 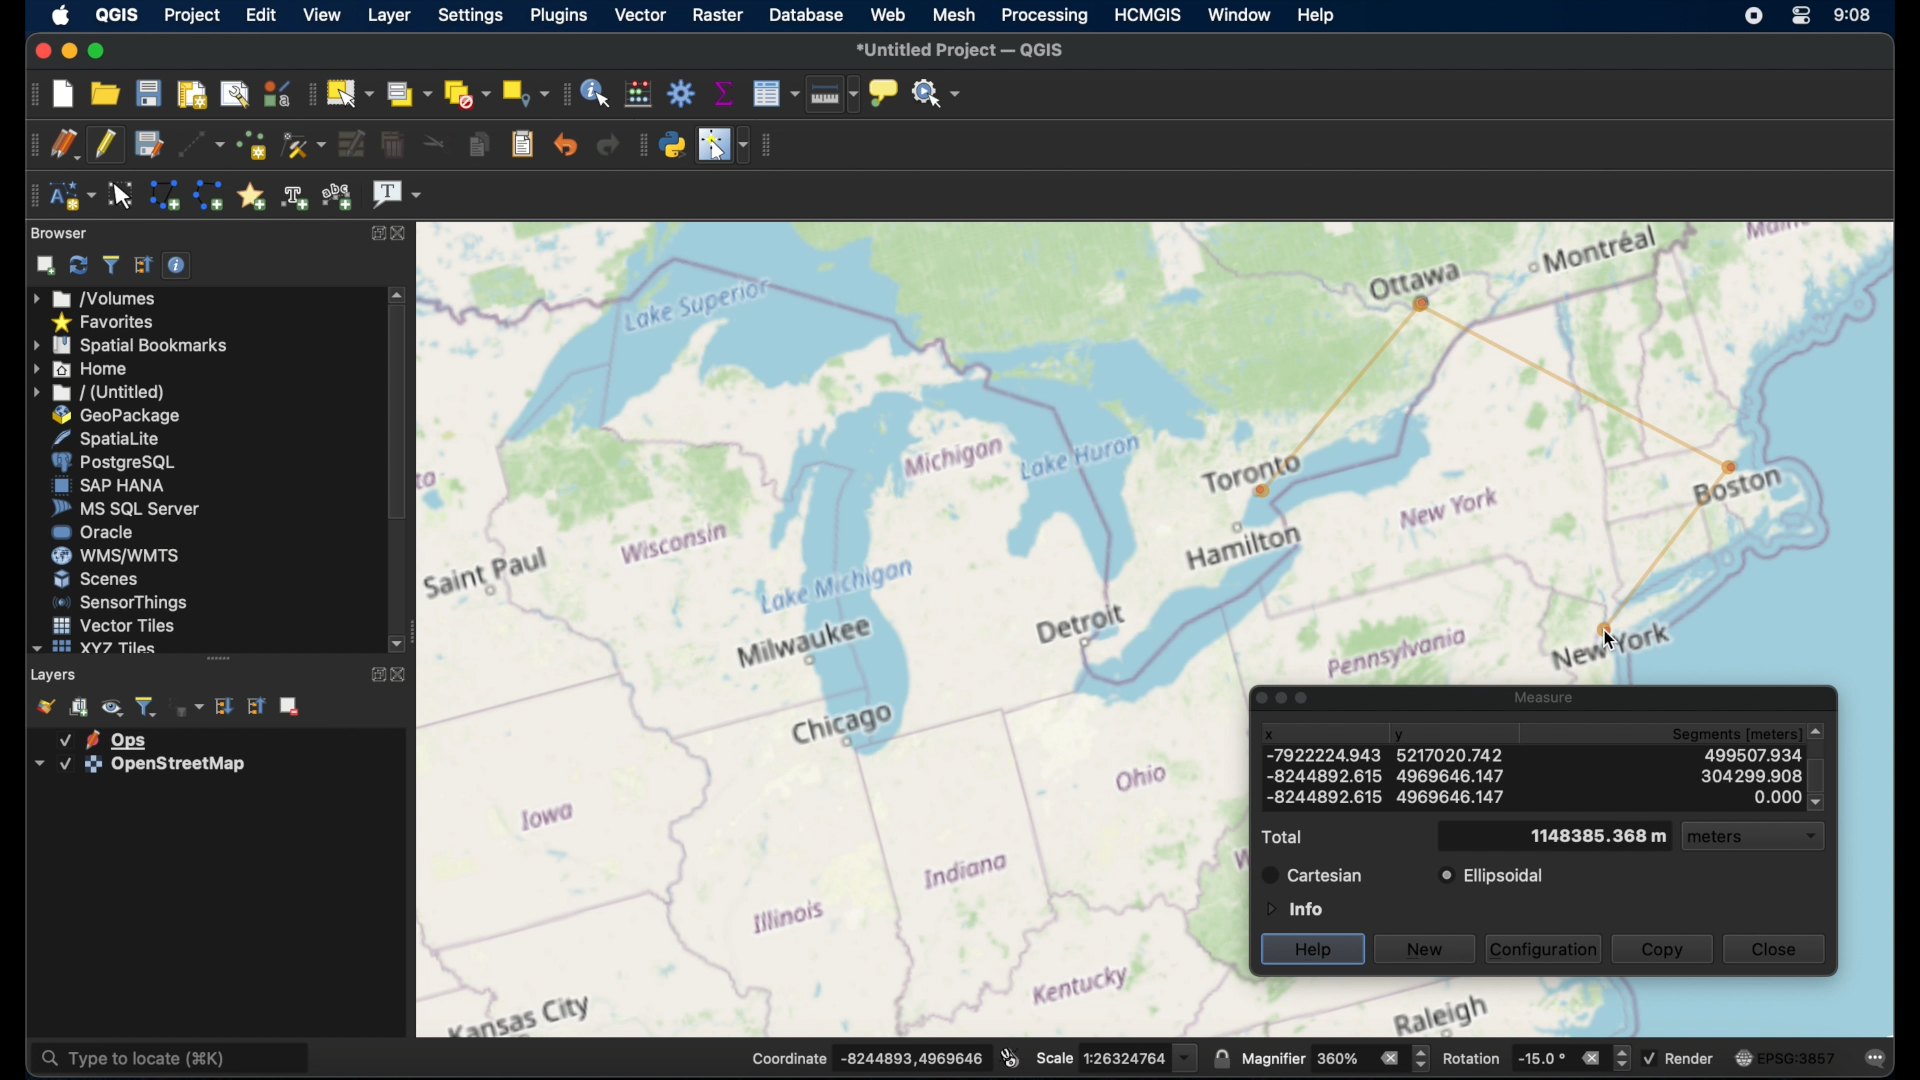 I want to click on close, so click(x=1254, y=698).